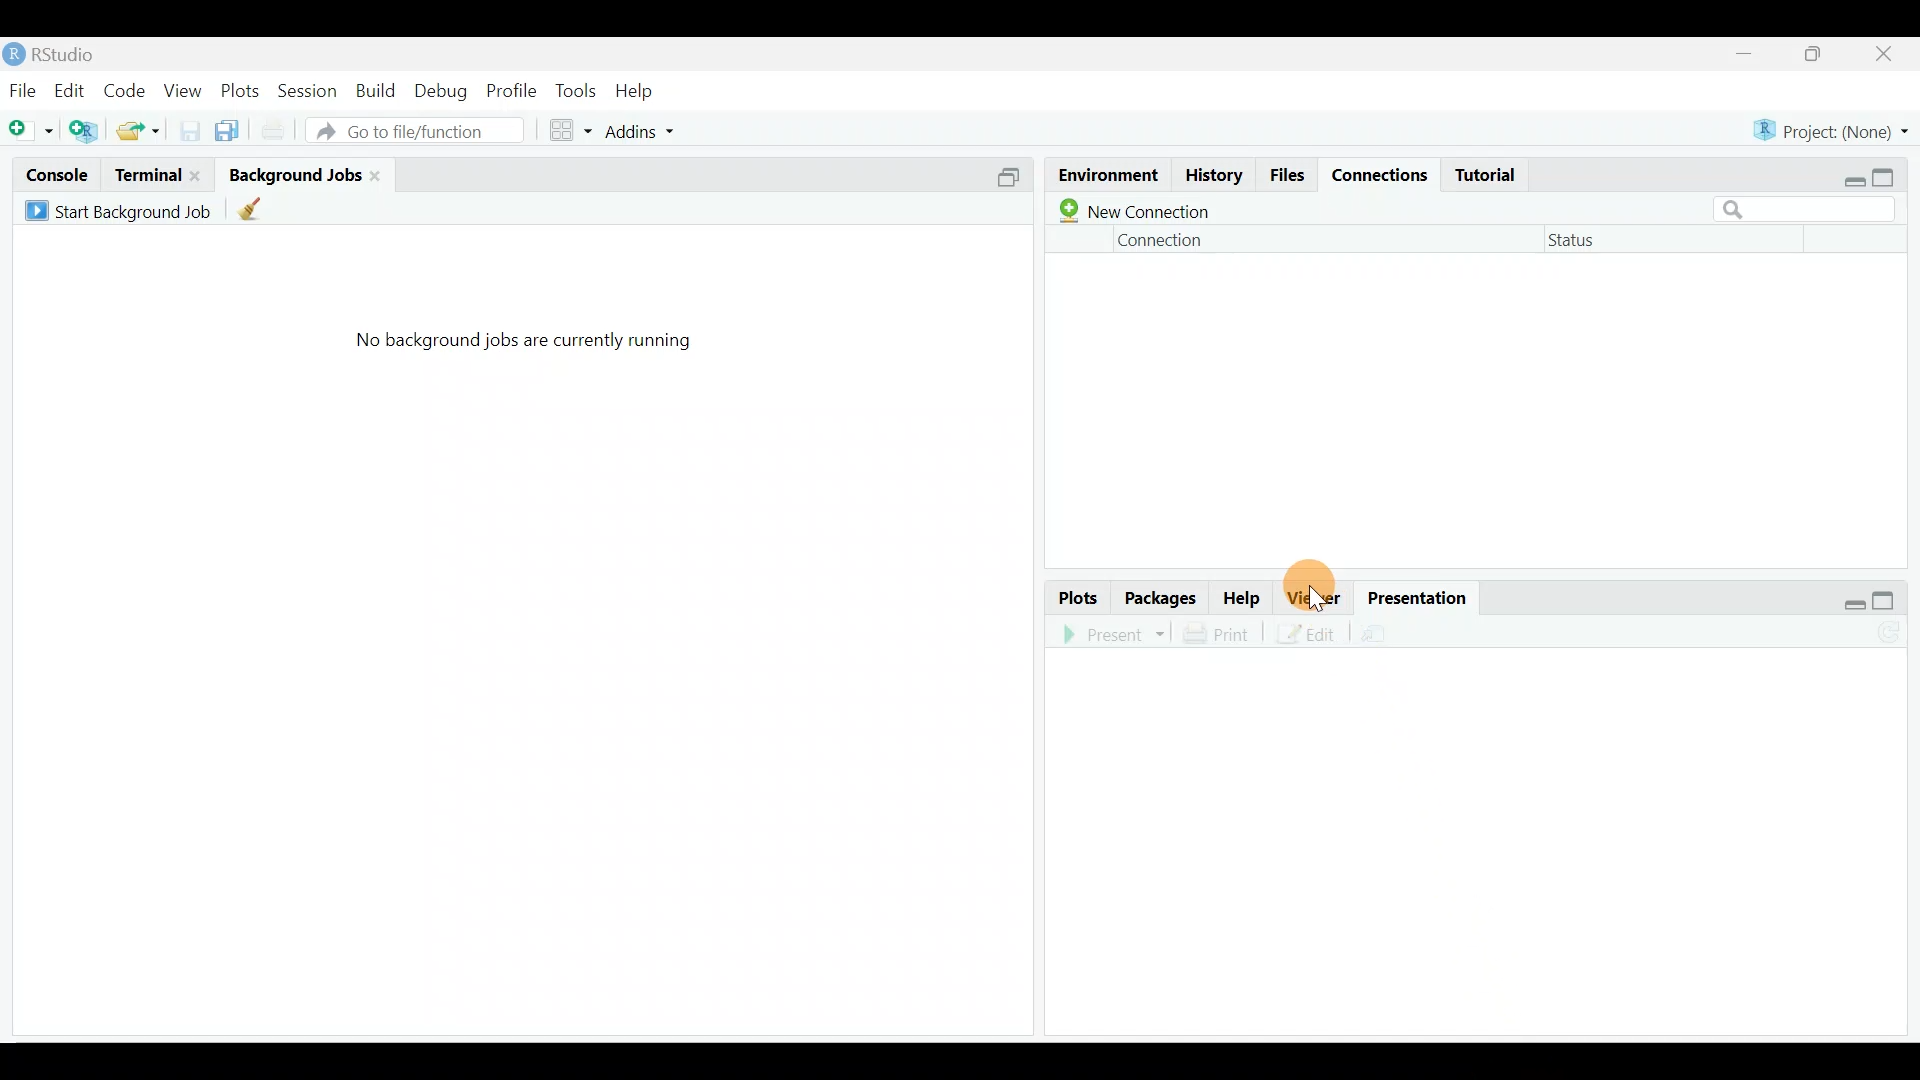 Image resolution: width=1920 pixels, height=1080 pixels. What do you see at coordinates (1748, 55) in the screenshot?
I see `Minimize` at bounding box center [1748, 55].